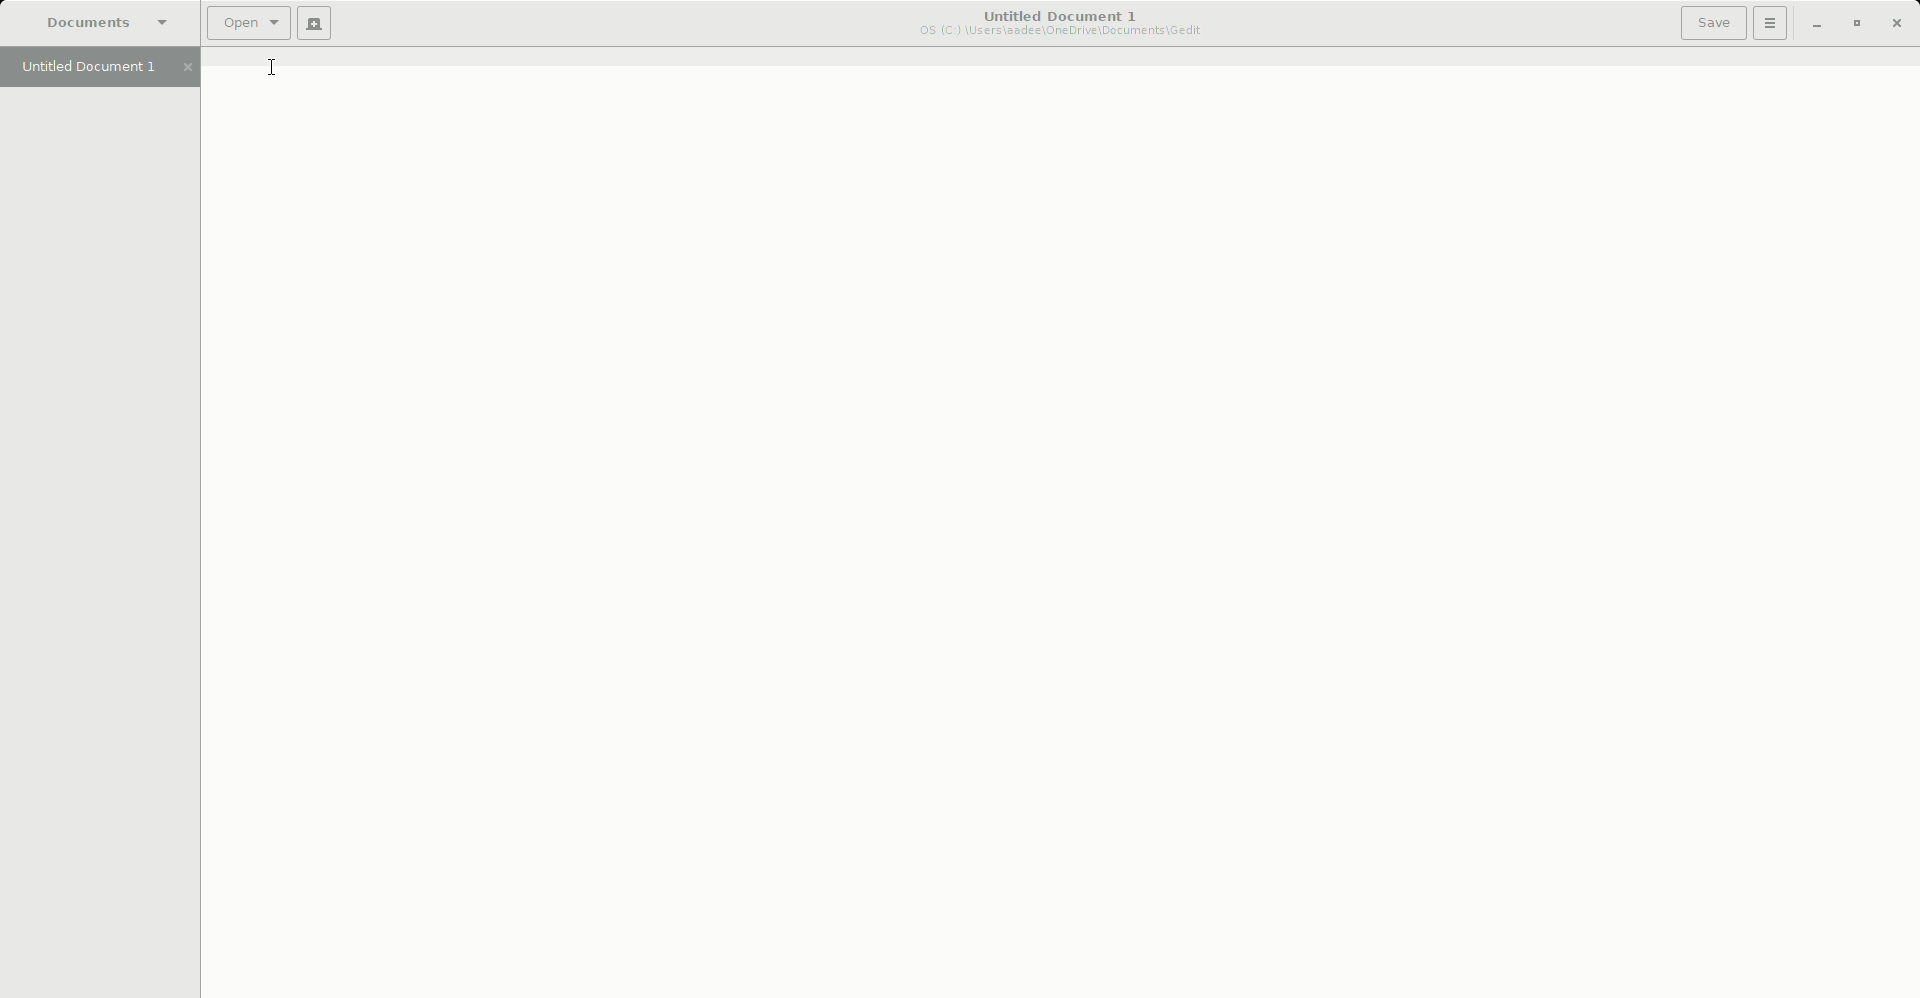  I want to click on Close, so click(1899, 24).